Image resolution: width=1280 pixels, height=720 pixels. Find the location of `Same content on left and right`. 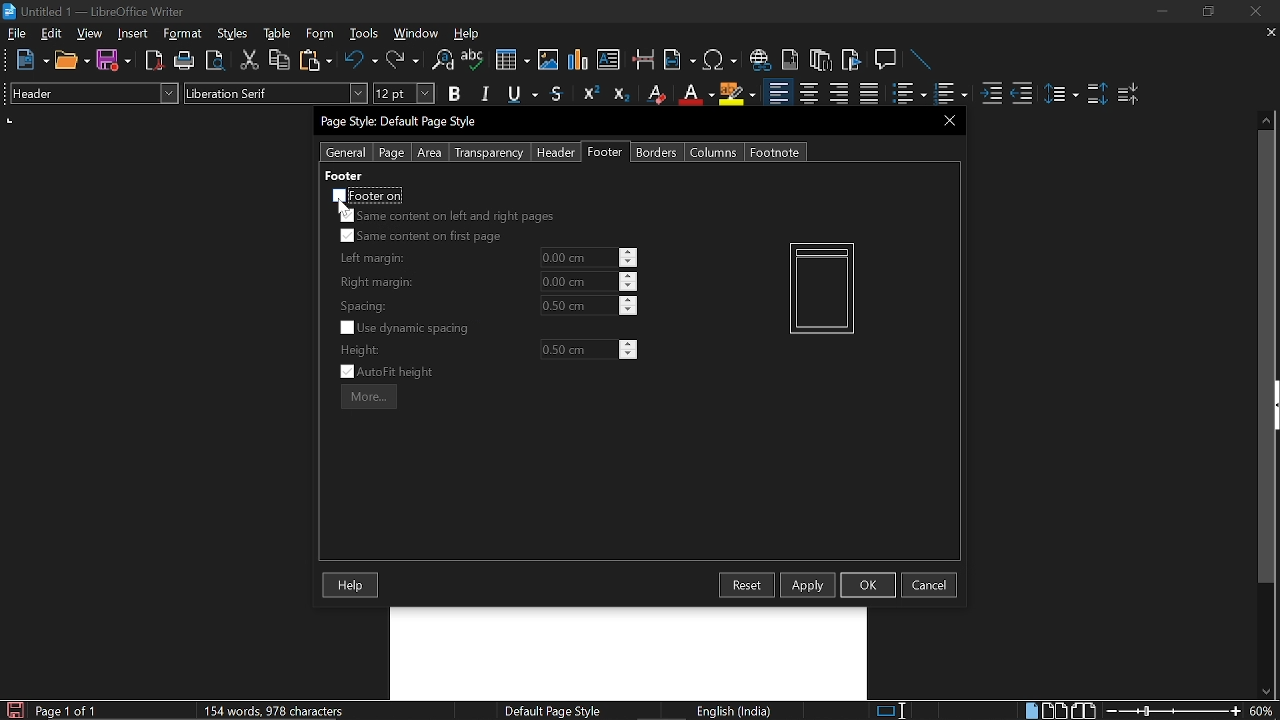

Same content on left and right is located at coordinates (446, 218).